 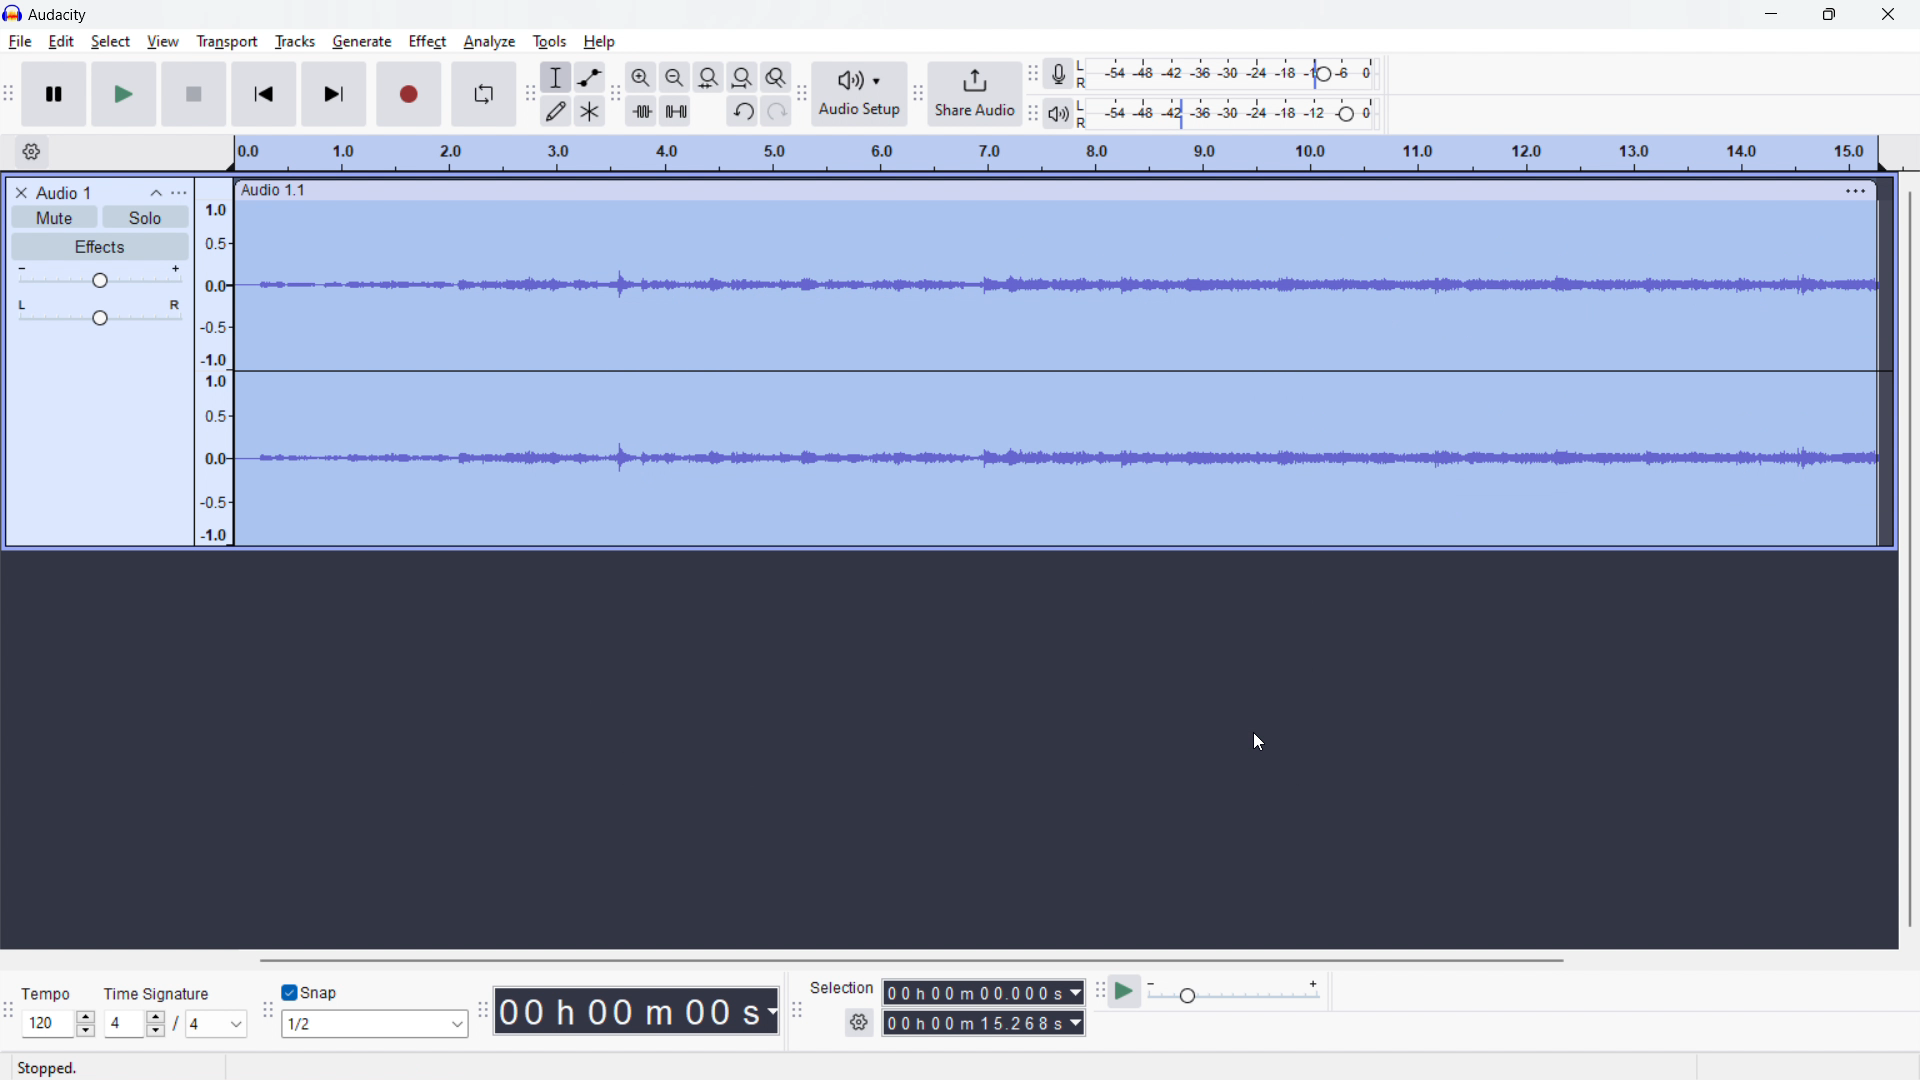 I want to click on generate, so click(x=362, y=42).